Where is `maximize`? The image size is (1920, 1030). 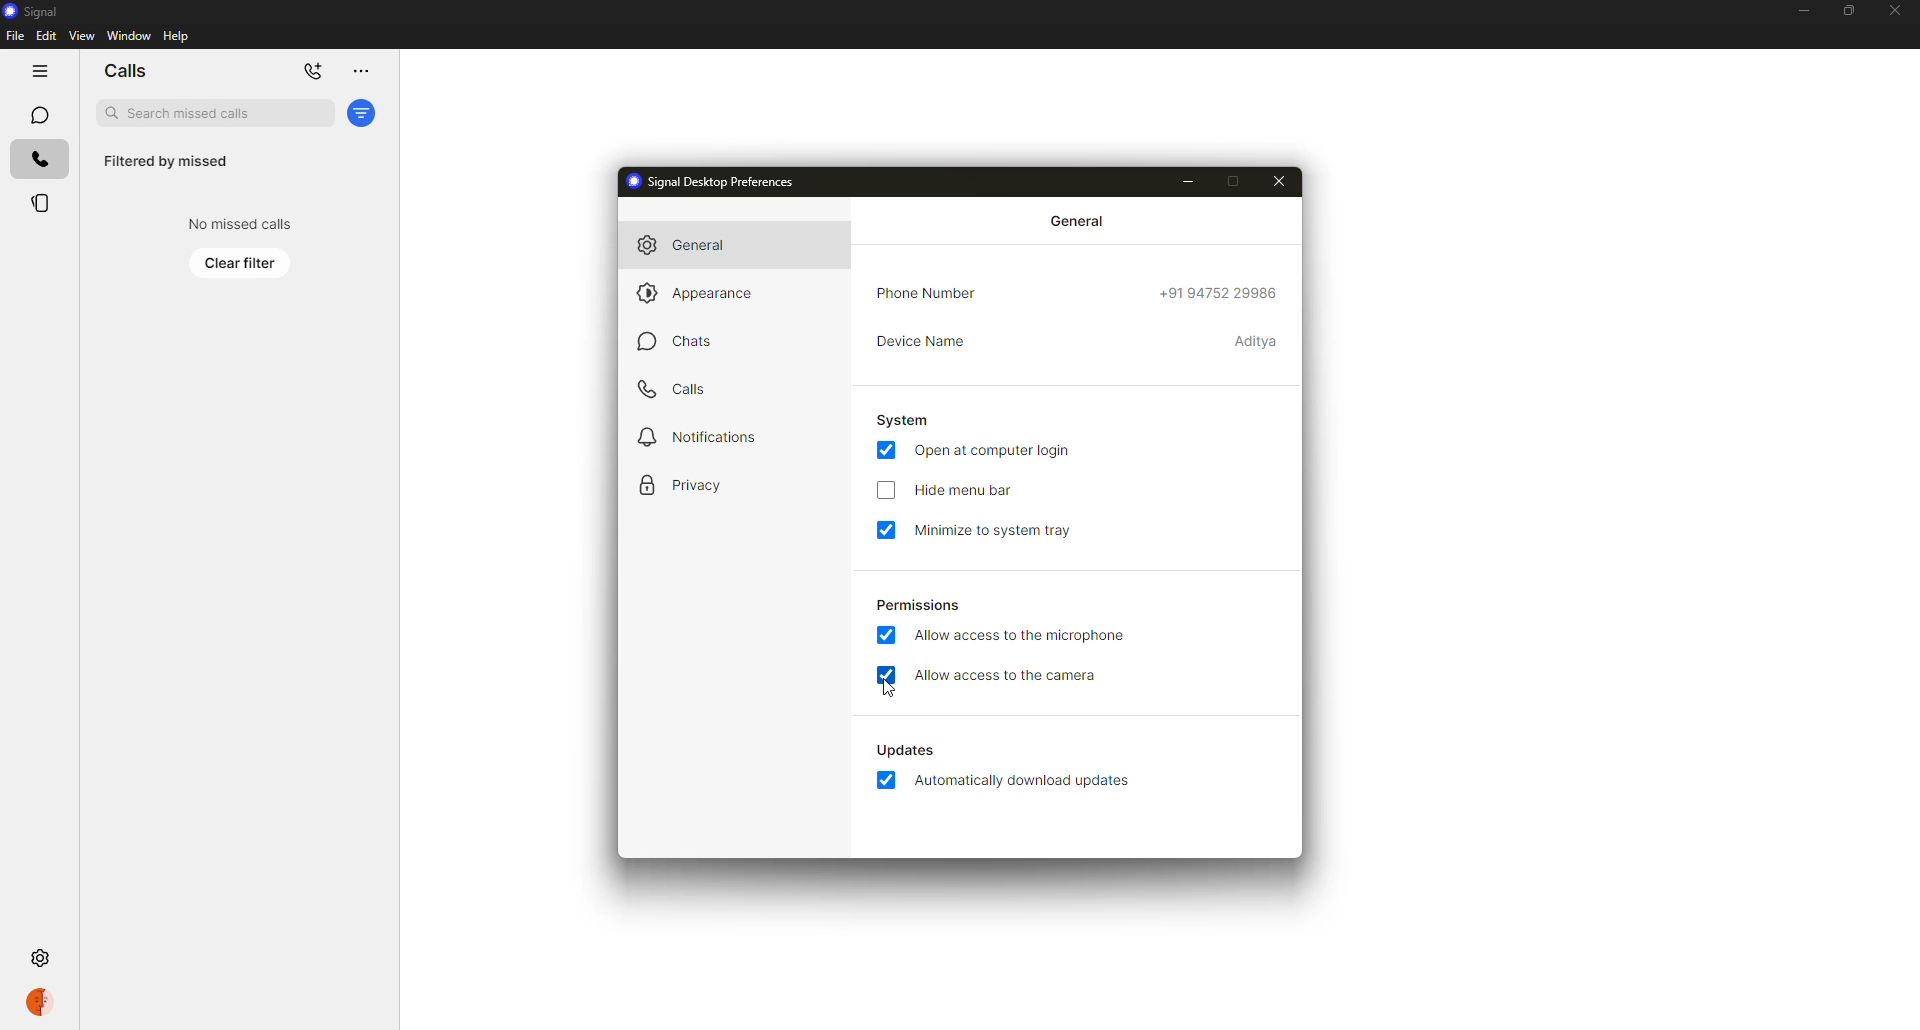 maximize is located at coordinates (1233, 181).